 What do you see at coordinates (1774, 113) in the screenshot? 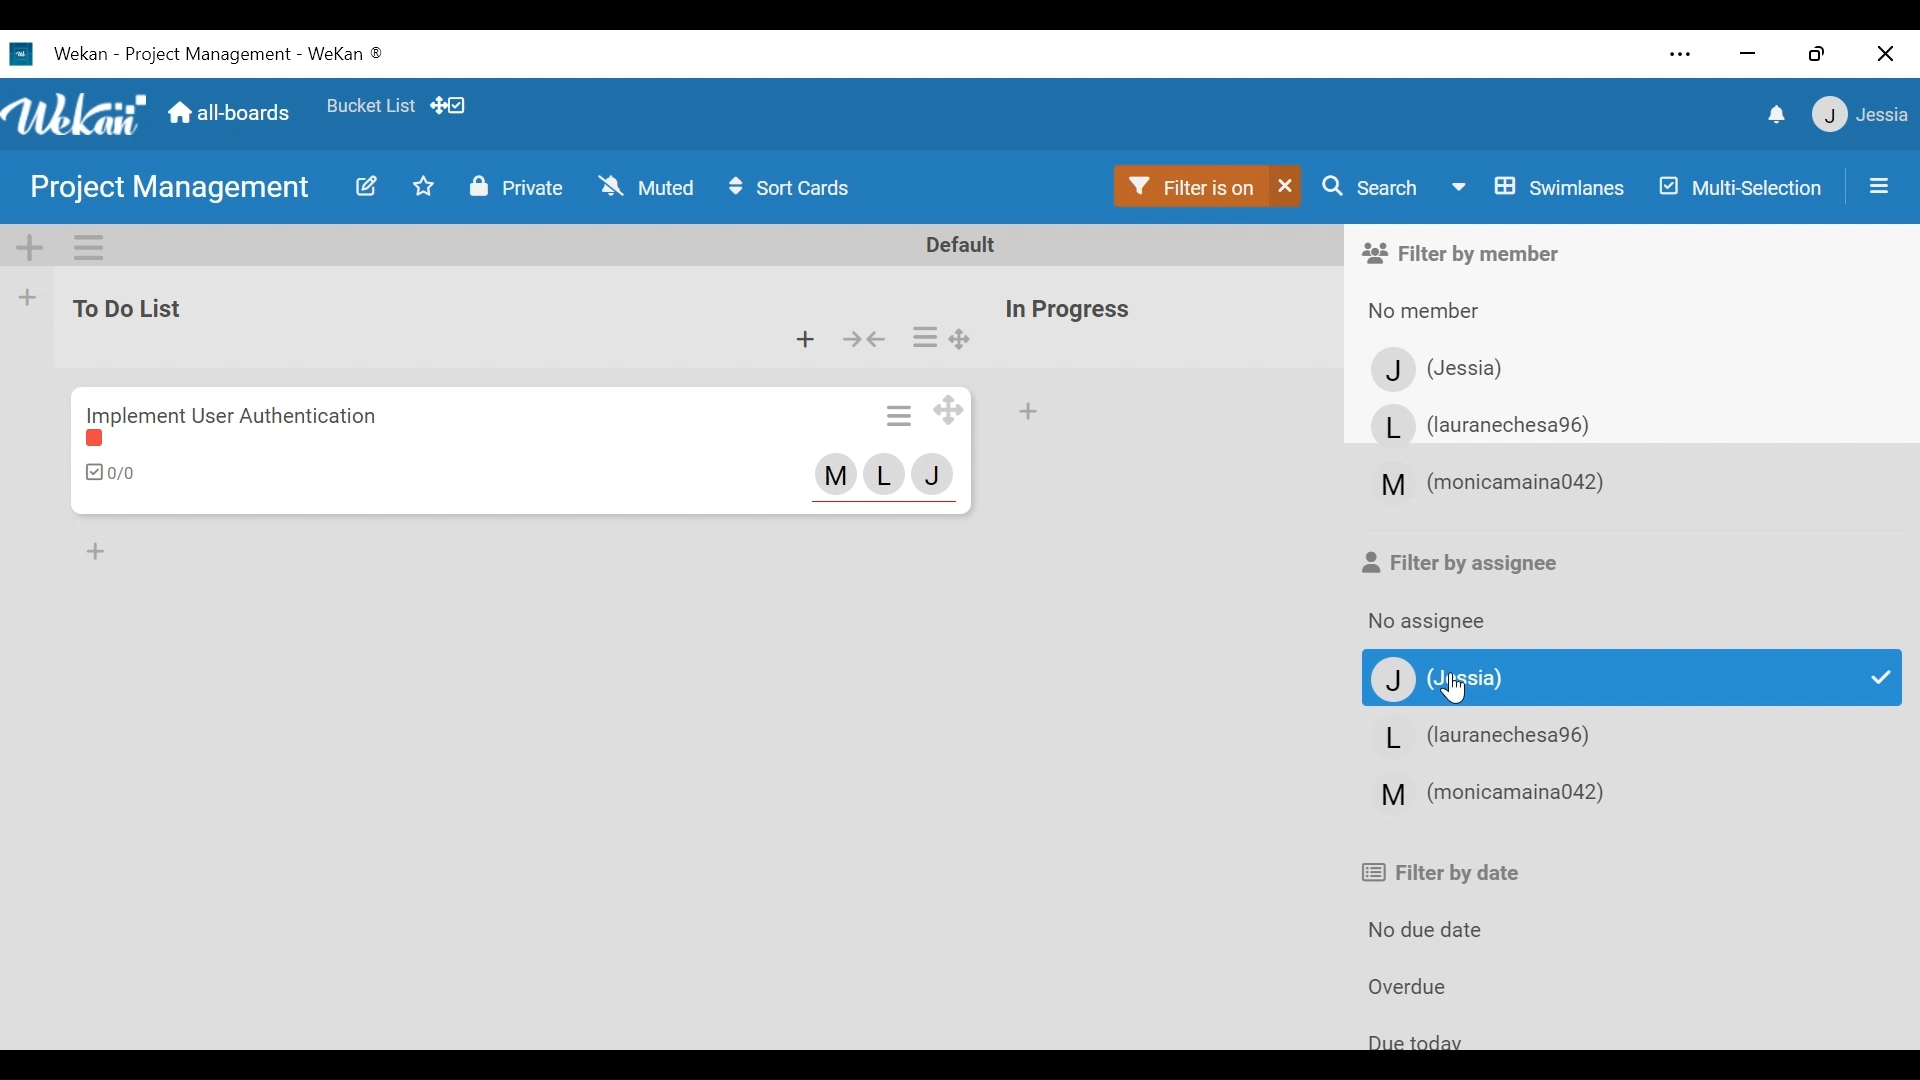
I see `notifications` at bounding box center [1774, 113].